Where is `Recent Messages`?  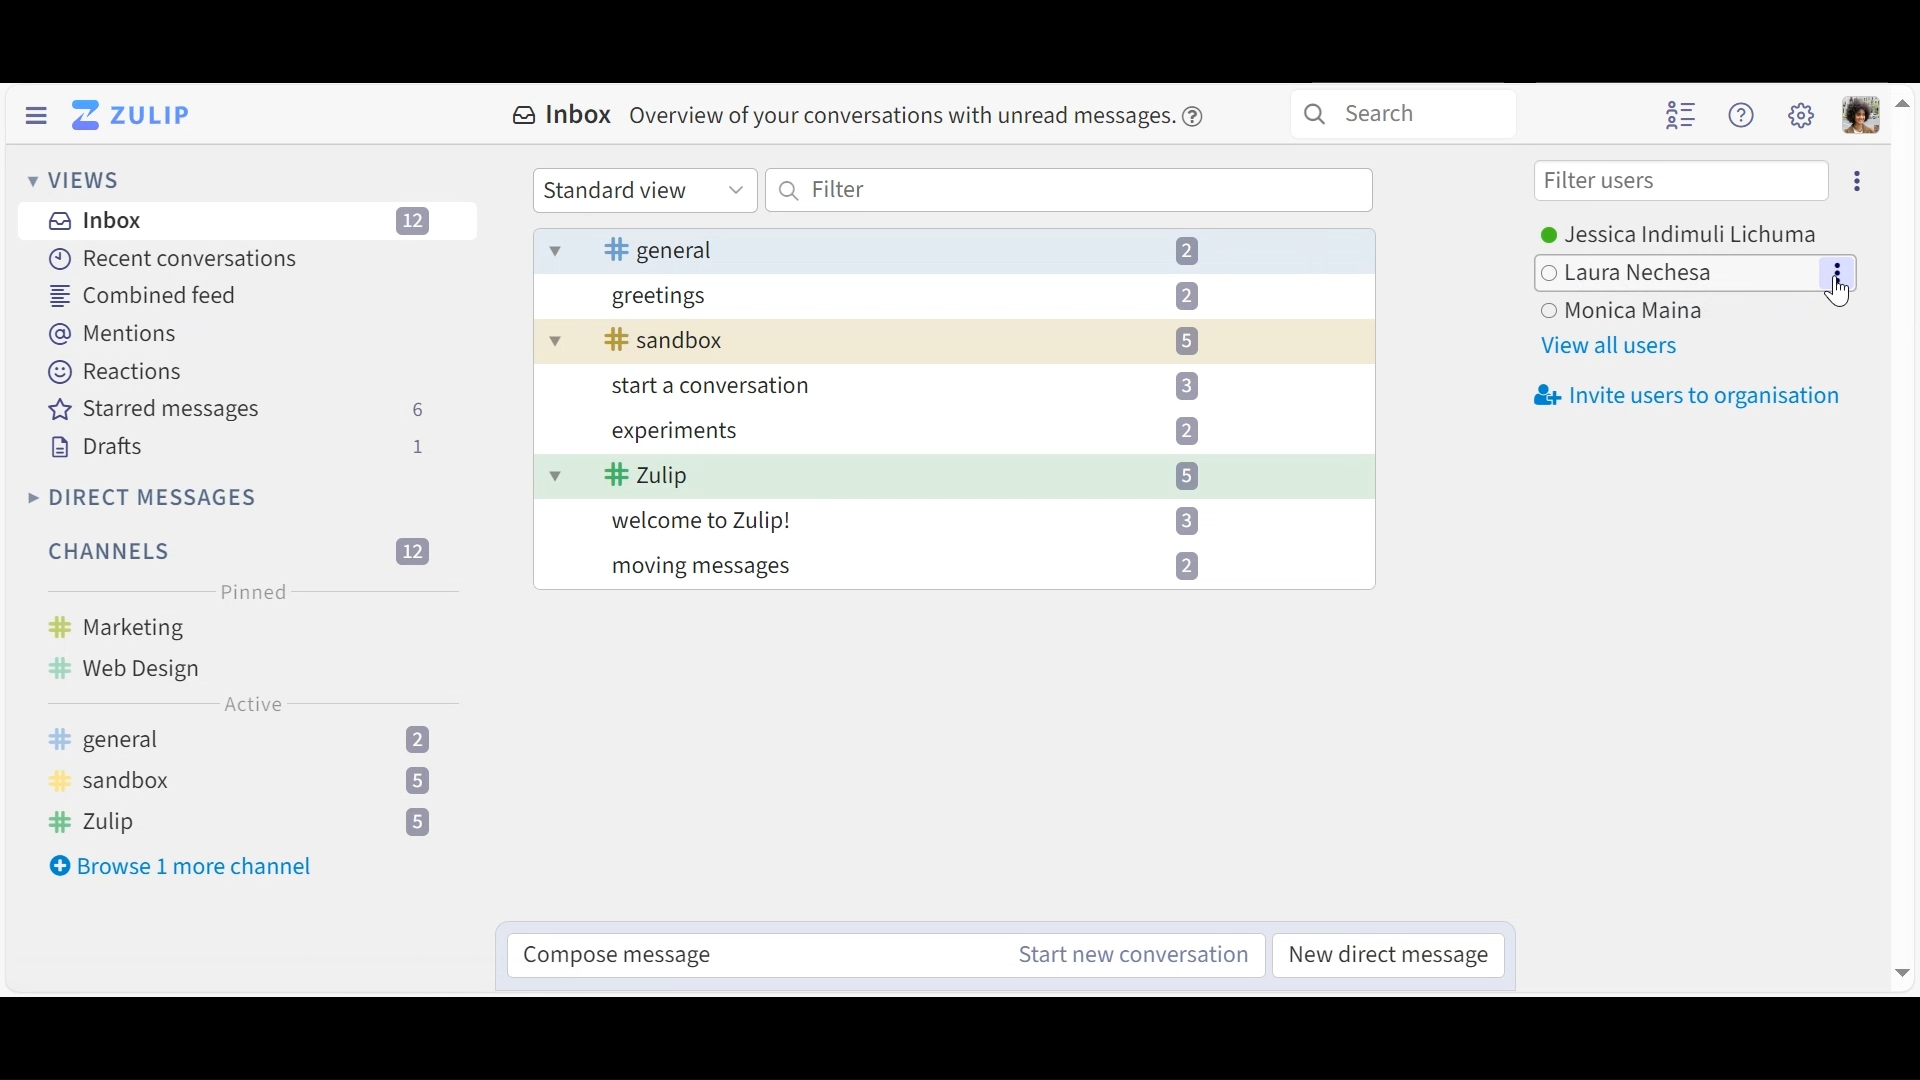
Recent Messages is located at coordinates (169, 261).